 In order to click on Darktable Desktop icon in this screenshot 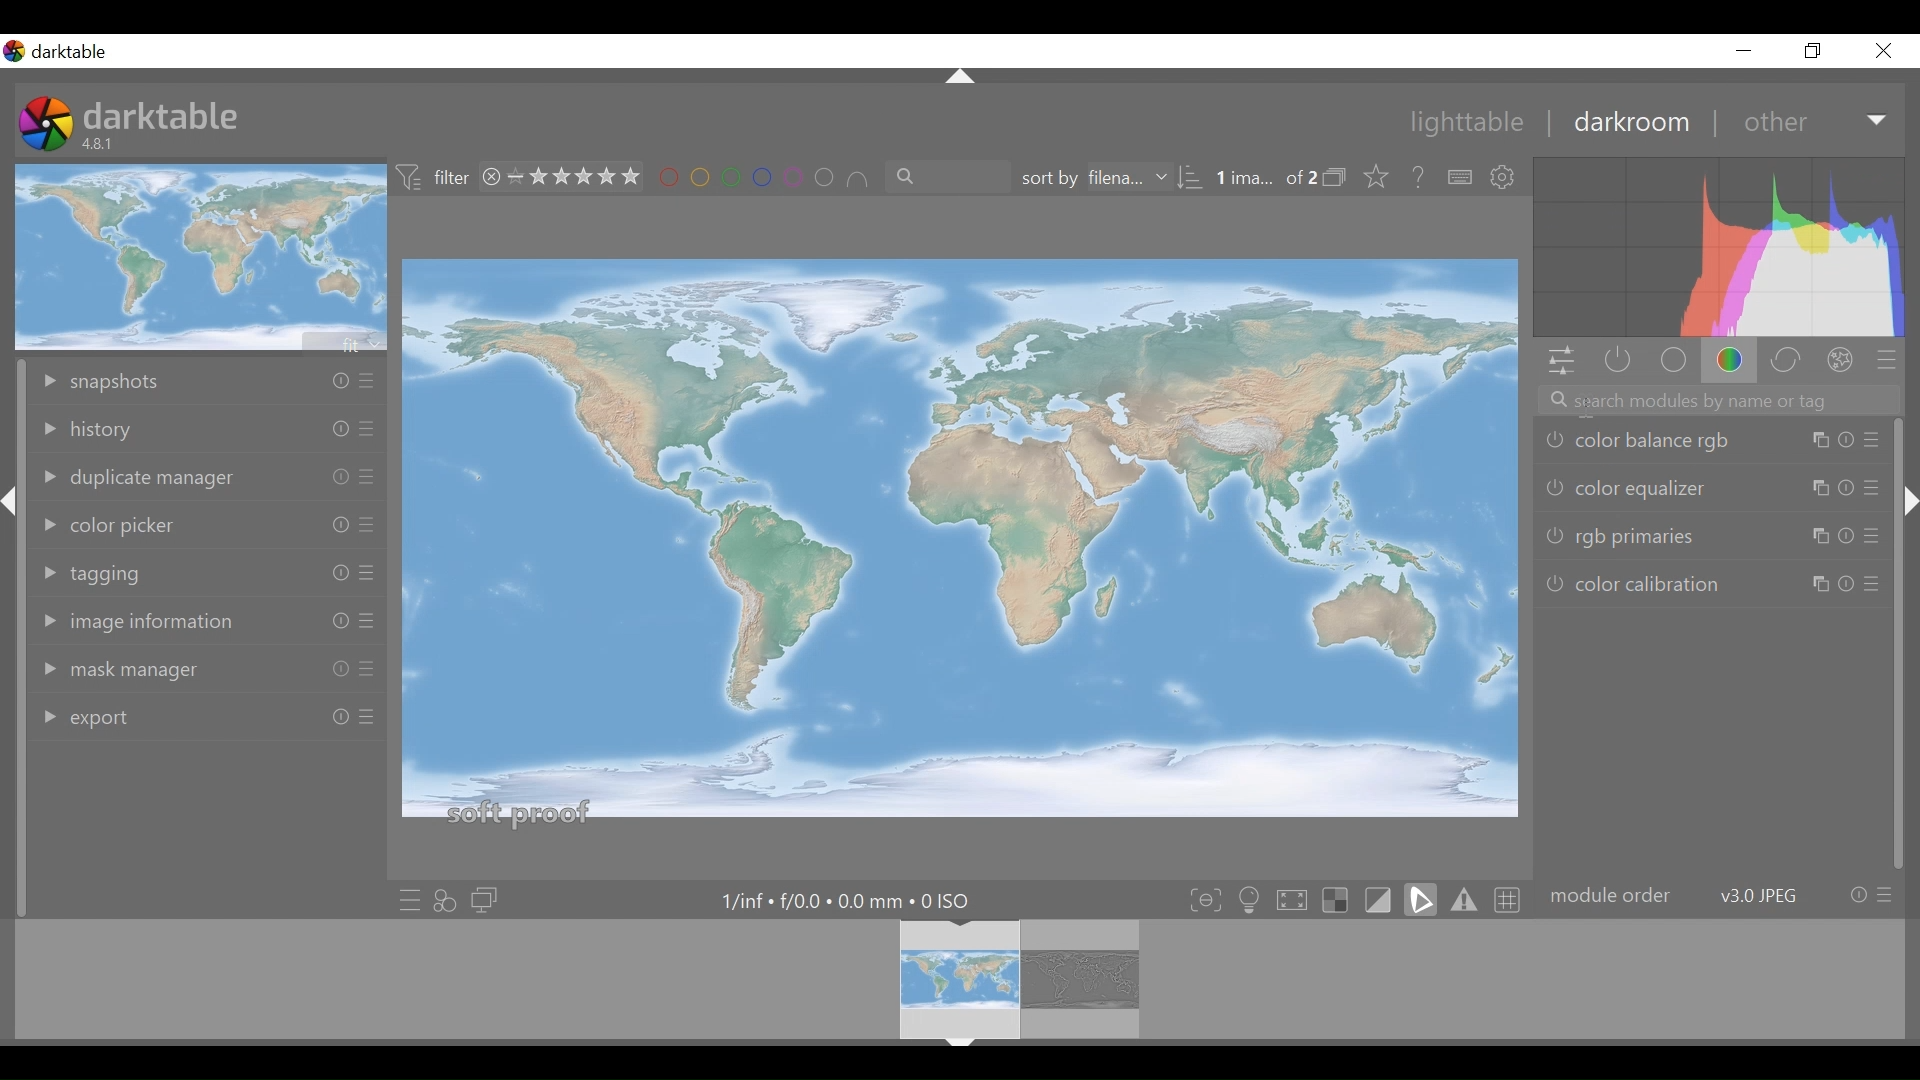, I will do `click(45, 122)`.